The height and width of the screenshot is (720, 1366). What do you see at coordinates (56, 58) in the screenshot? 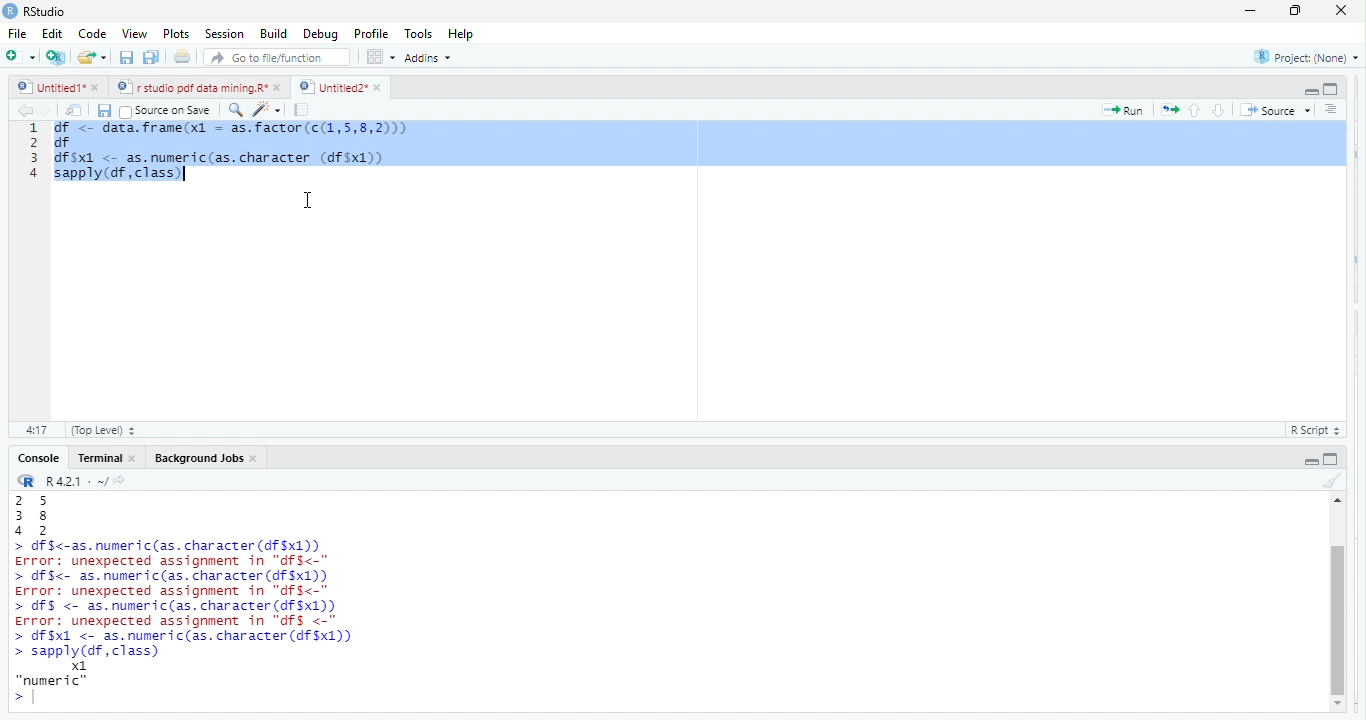
I see `create a project` at bounding box center [56, 58].